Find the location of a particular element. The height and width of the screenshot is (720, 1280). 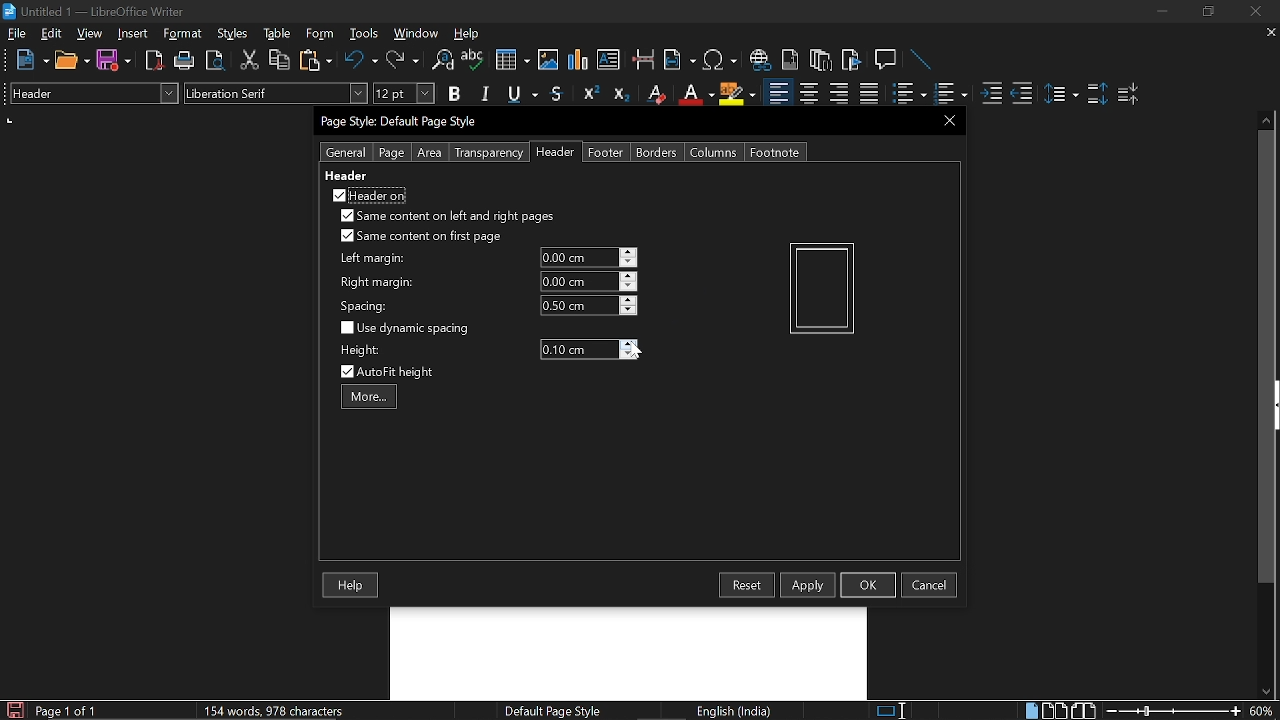

Columns is located at coordinates (714, 152).